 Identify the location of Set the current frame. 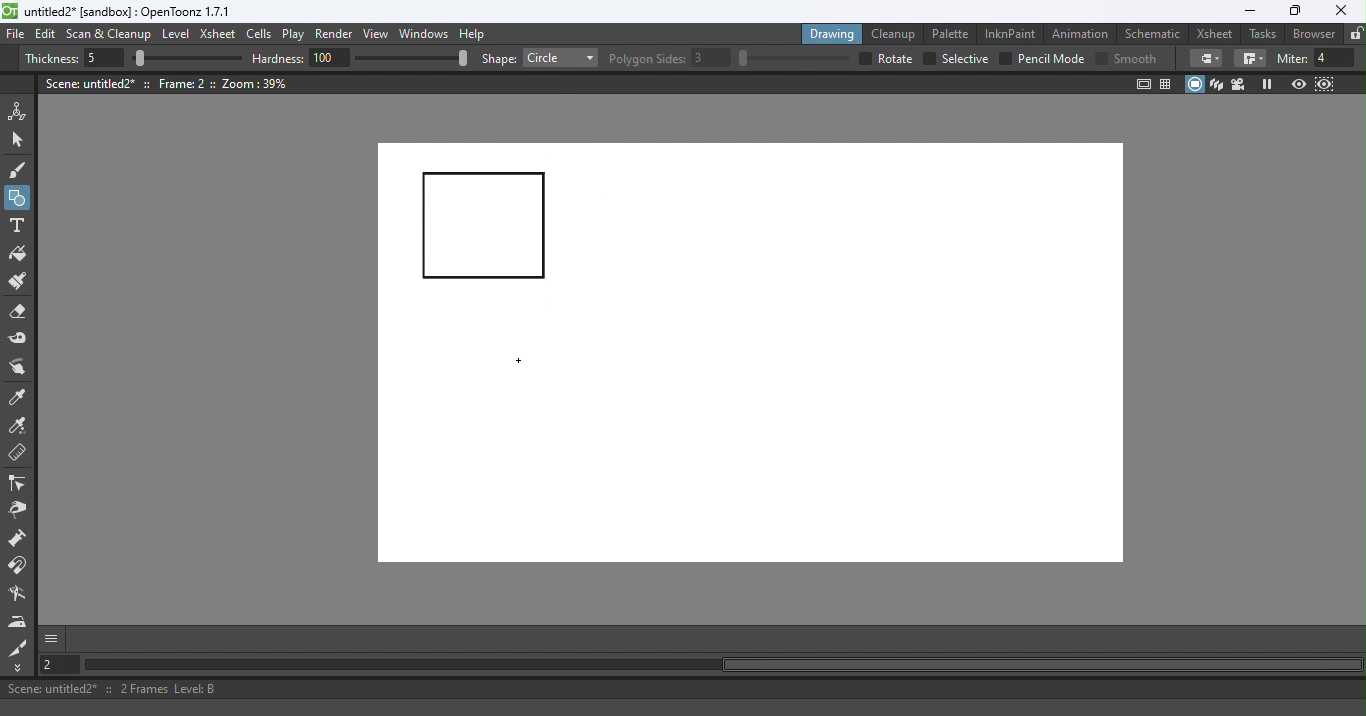
(57, 664).